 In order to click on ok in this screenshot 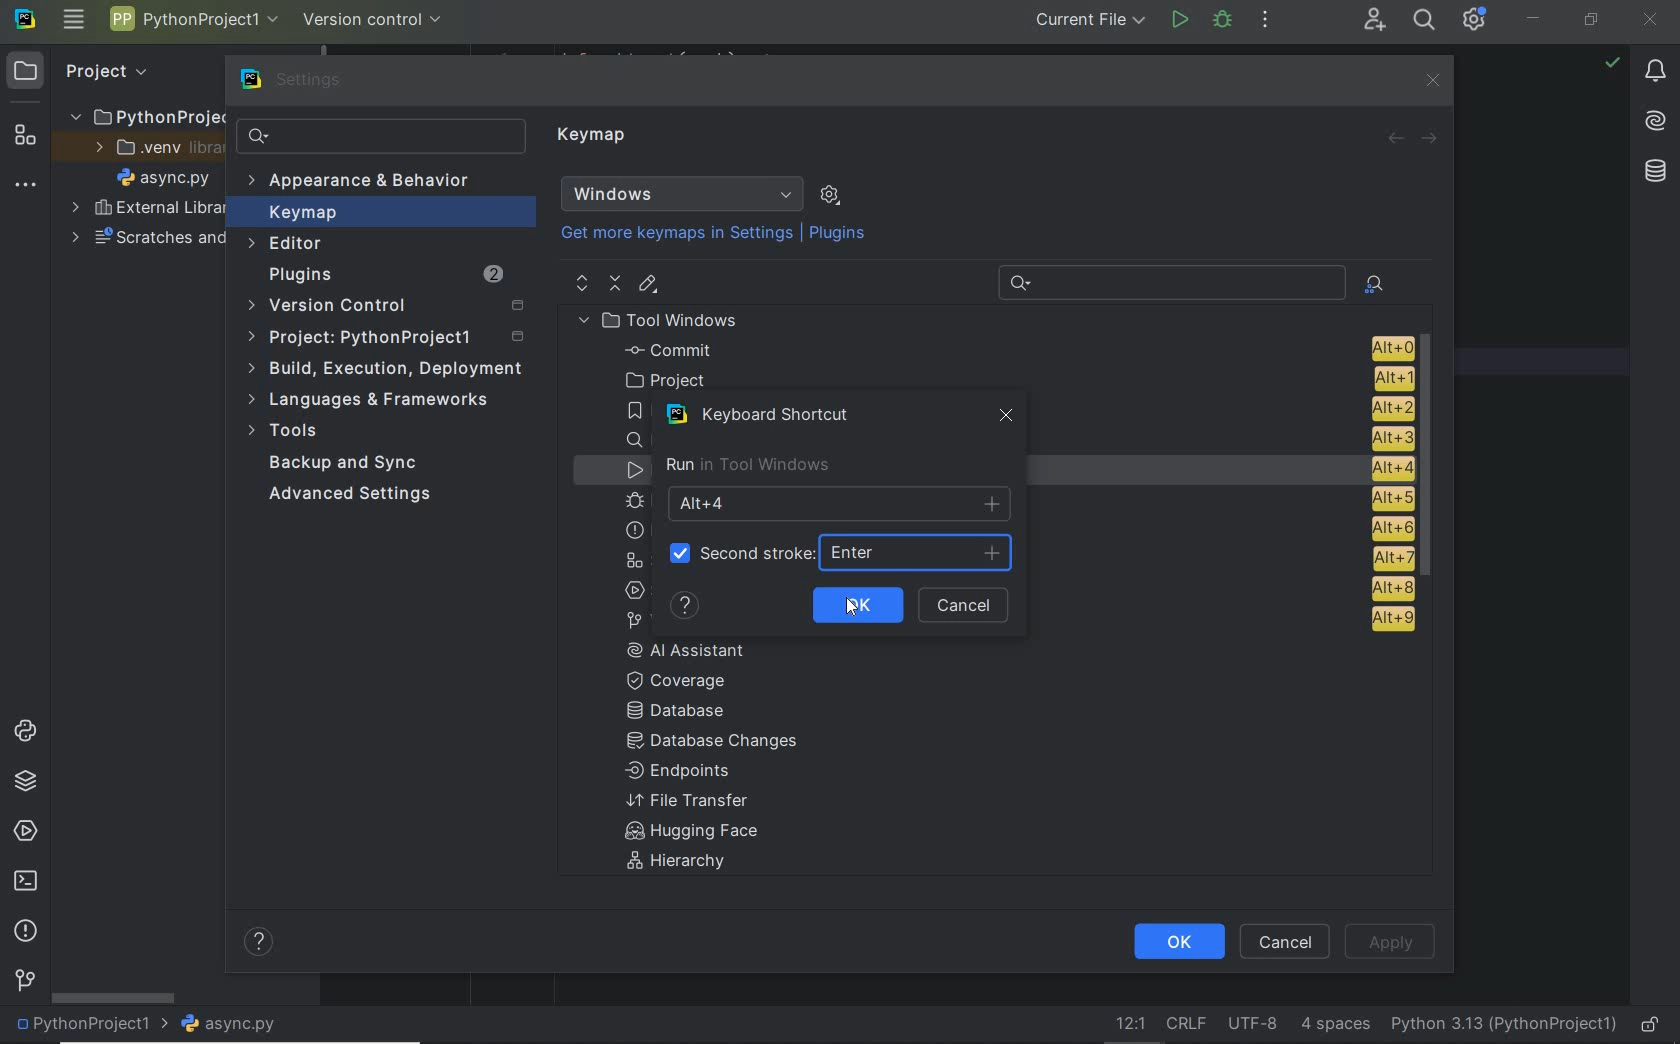, I will do `click(1177, 942)`.